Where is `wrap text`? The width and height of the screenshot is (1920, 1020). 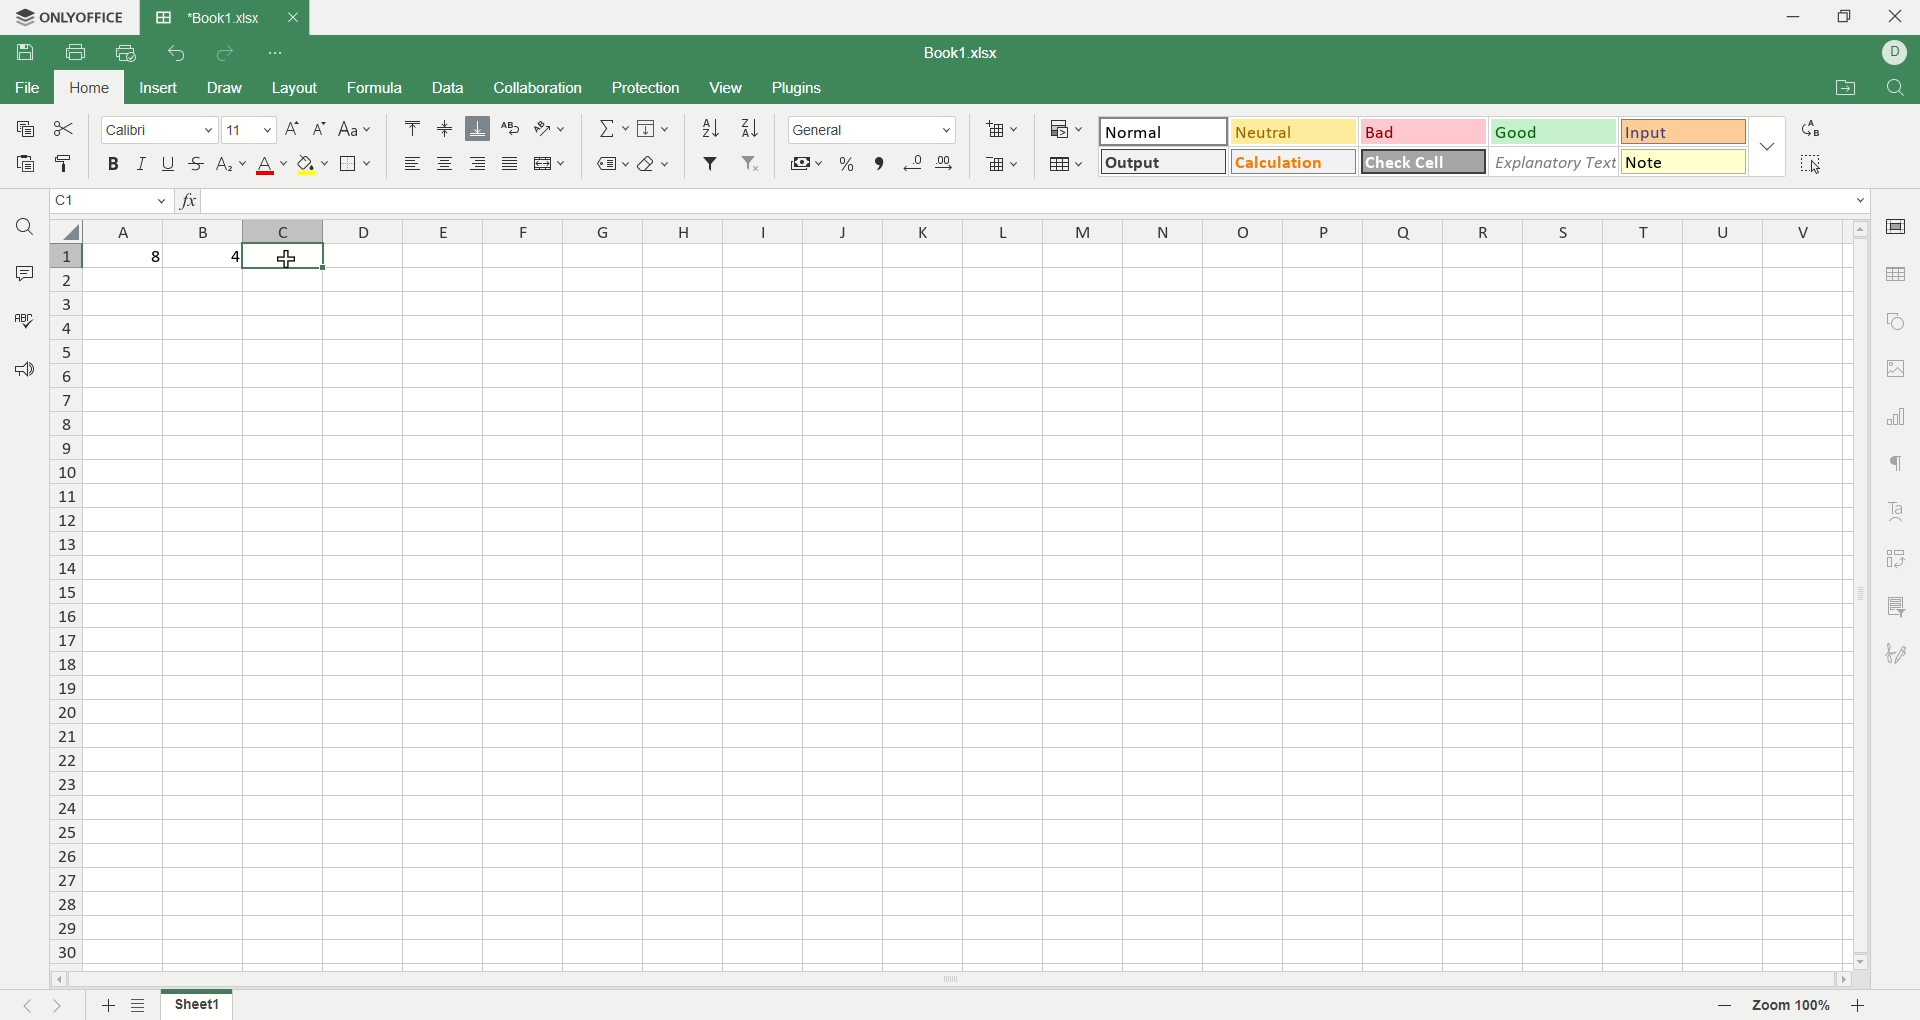 wrap text is located at coordinates (512, 125).